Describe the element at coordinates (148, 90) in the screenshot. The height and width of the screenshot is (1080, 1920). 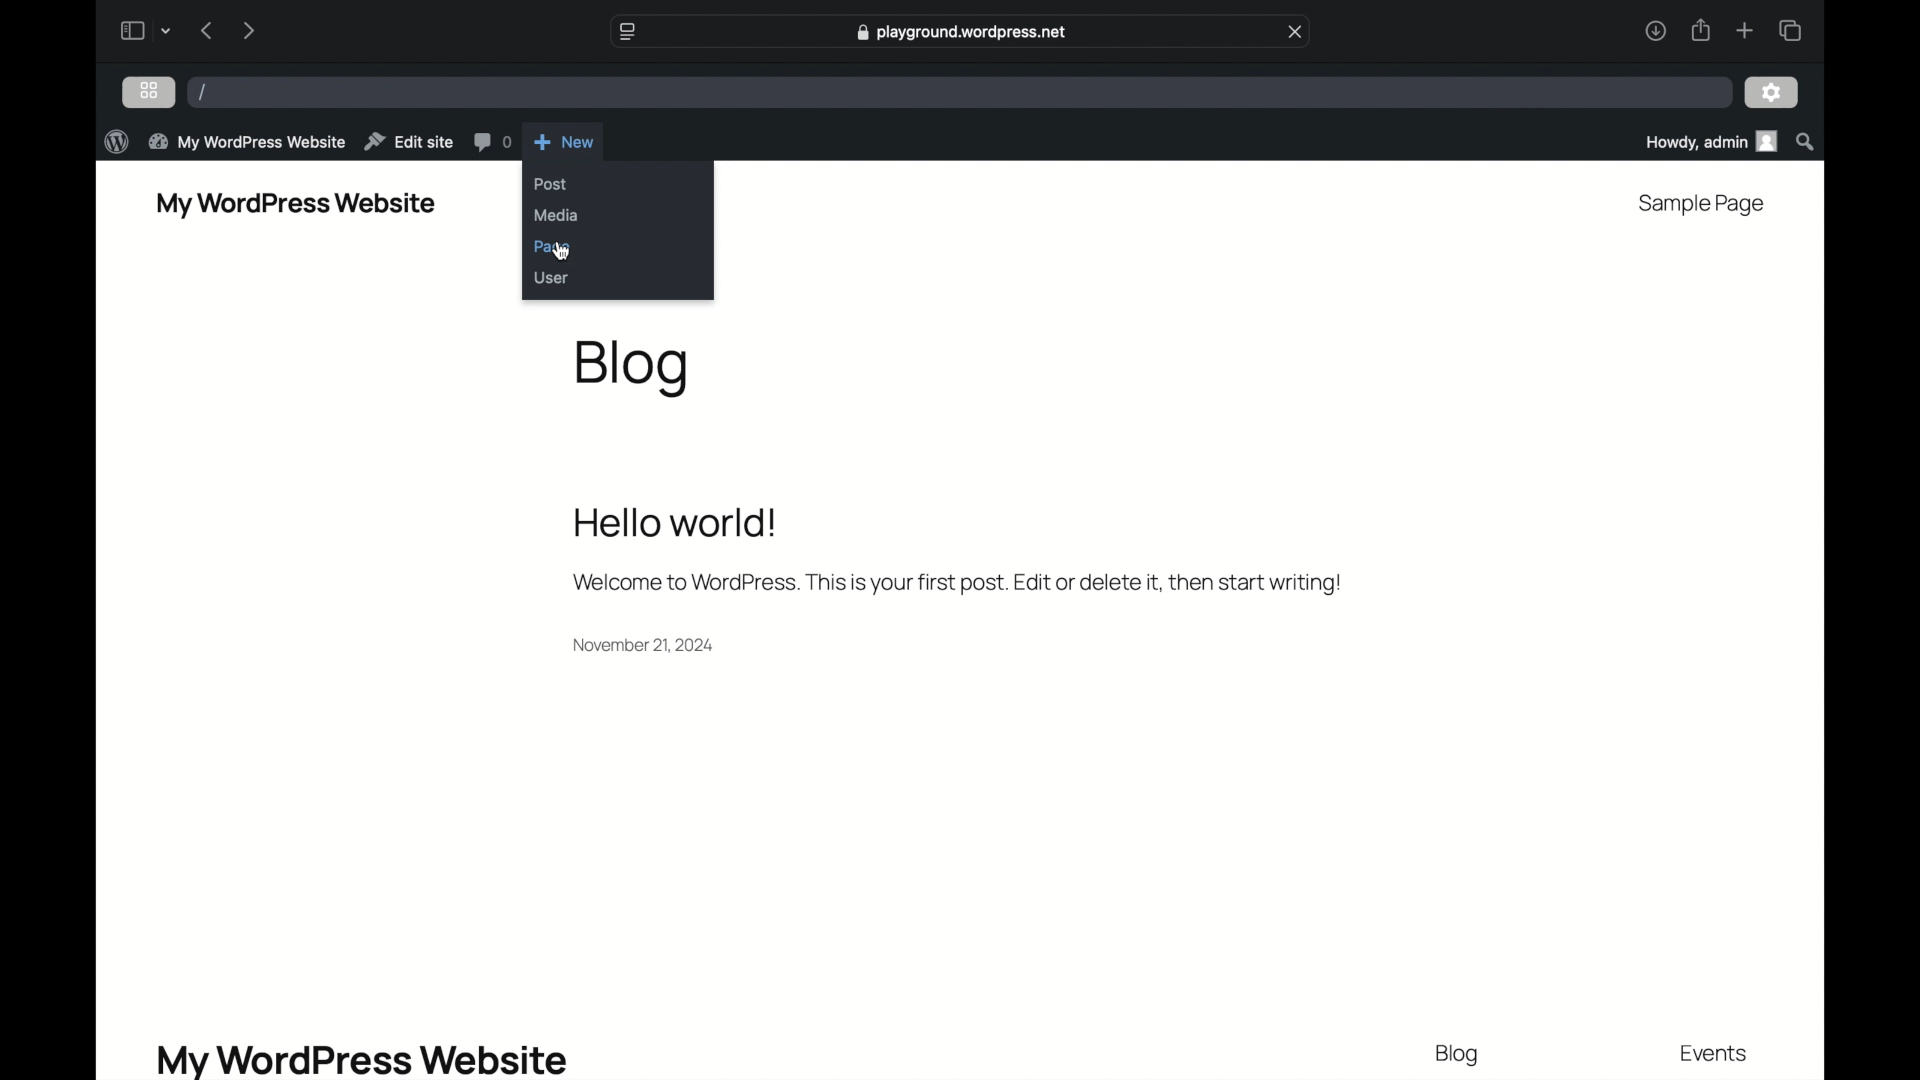
I see `grid` at that location.